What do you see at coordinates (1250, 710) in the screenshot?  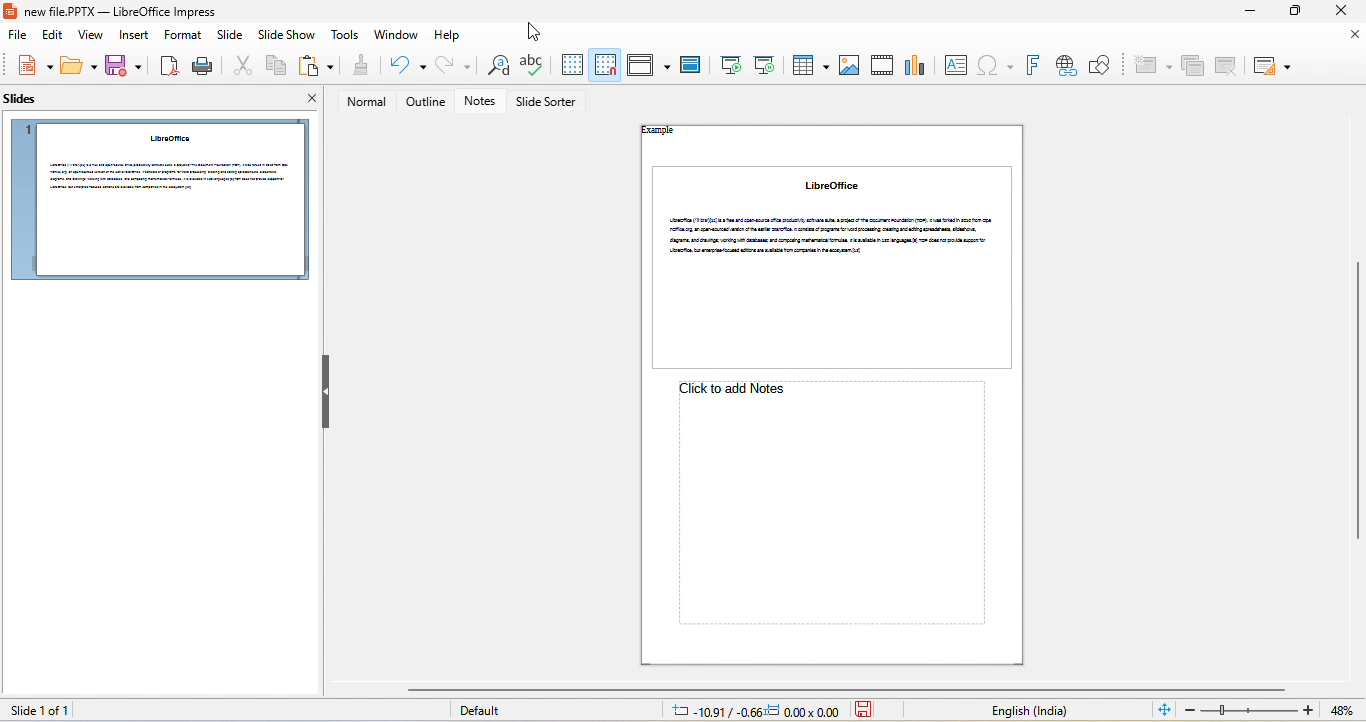 I see `zoom` at bounding box center [1250, 710].